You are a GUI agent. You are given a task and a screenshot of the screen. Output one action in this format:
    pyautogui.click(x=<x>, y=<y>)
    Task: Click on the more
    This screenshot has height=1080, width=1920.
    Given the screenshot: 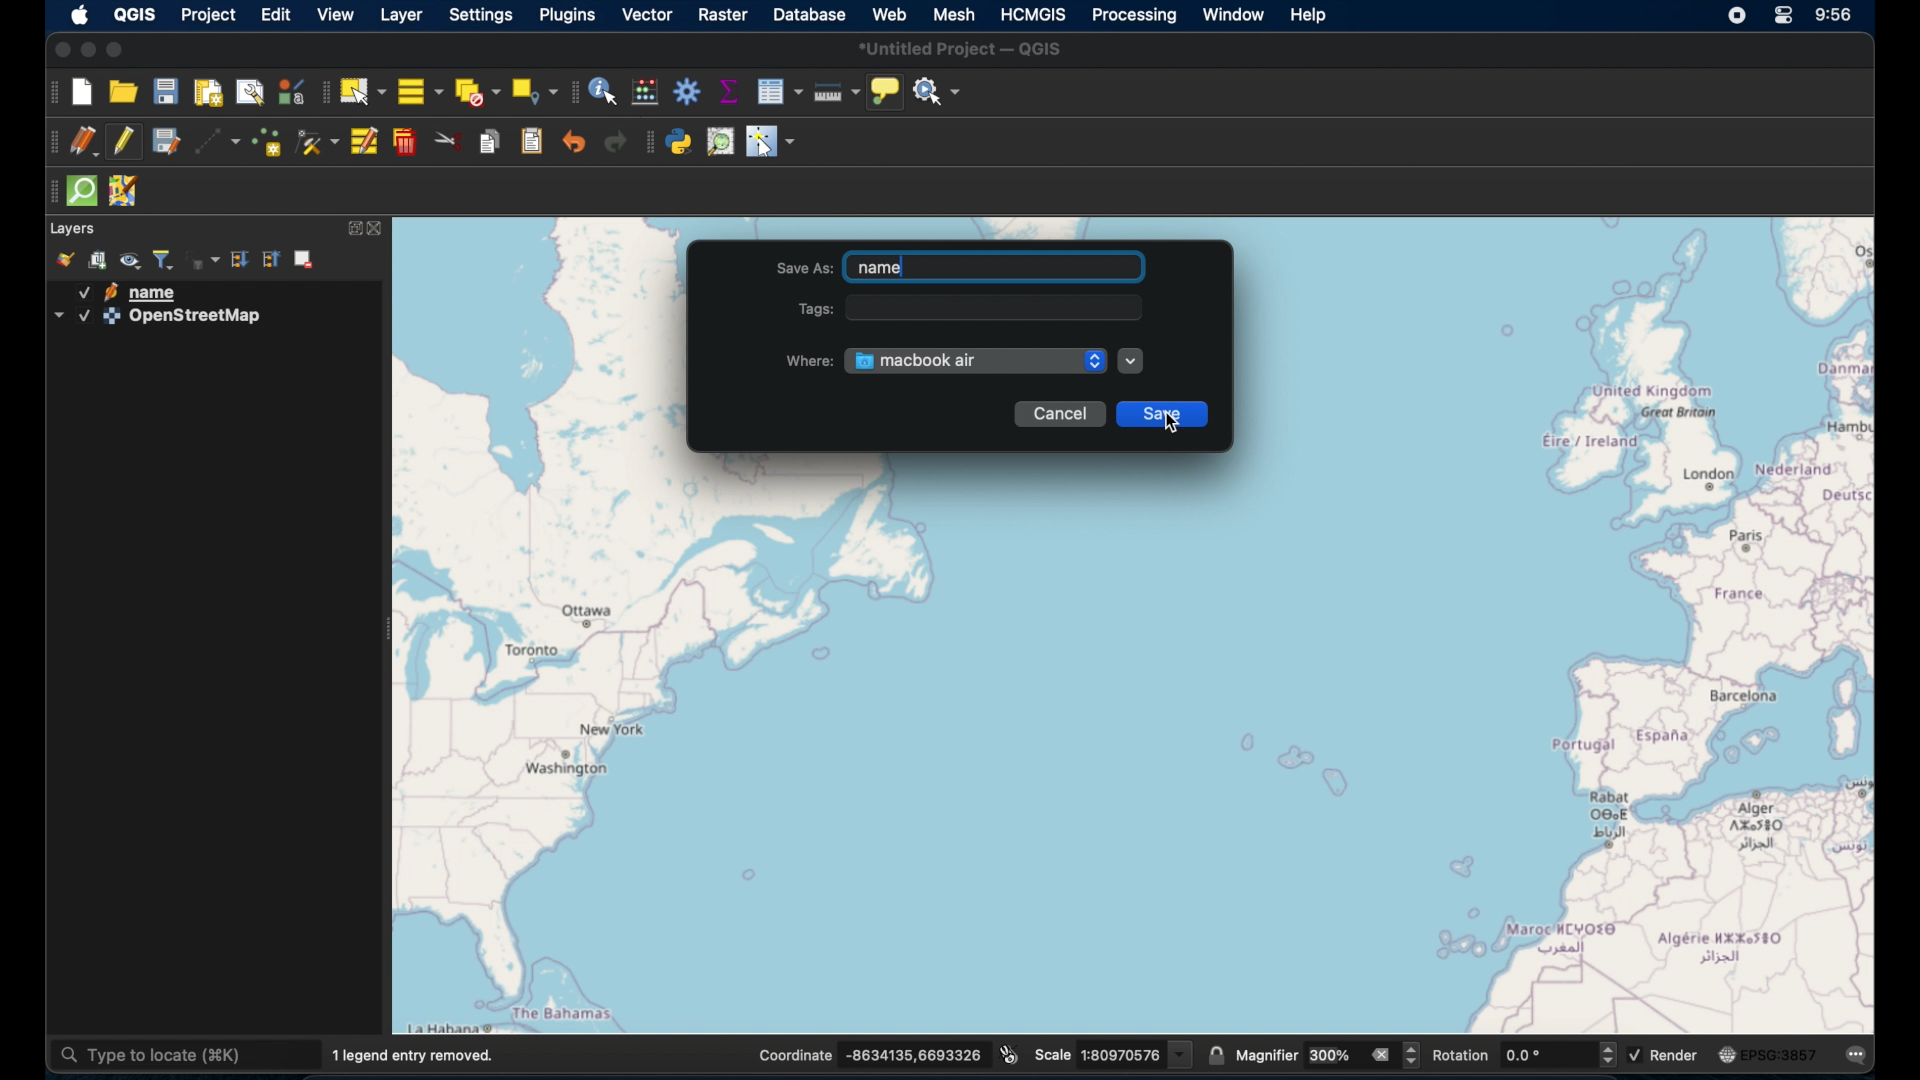 What is the action you would take?
    pyautogui.click(x=1138, y=361)
    